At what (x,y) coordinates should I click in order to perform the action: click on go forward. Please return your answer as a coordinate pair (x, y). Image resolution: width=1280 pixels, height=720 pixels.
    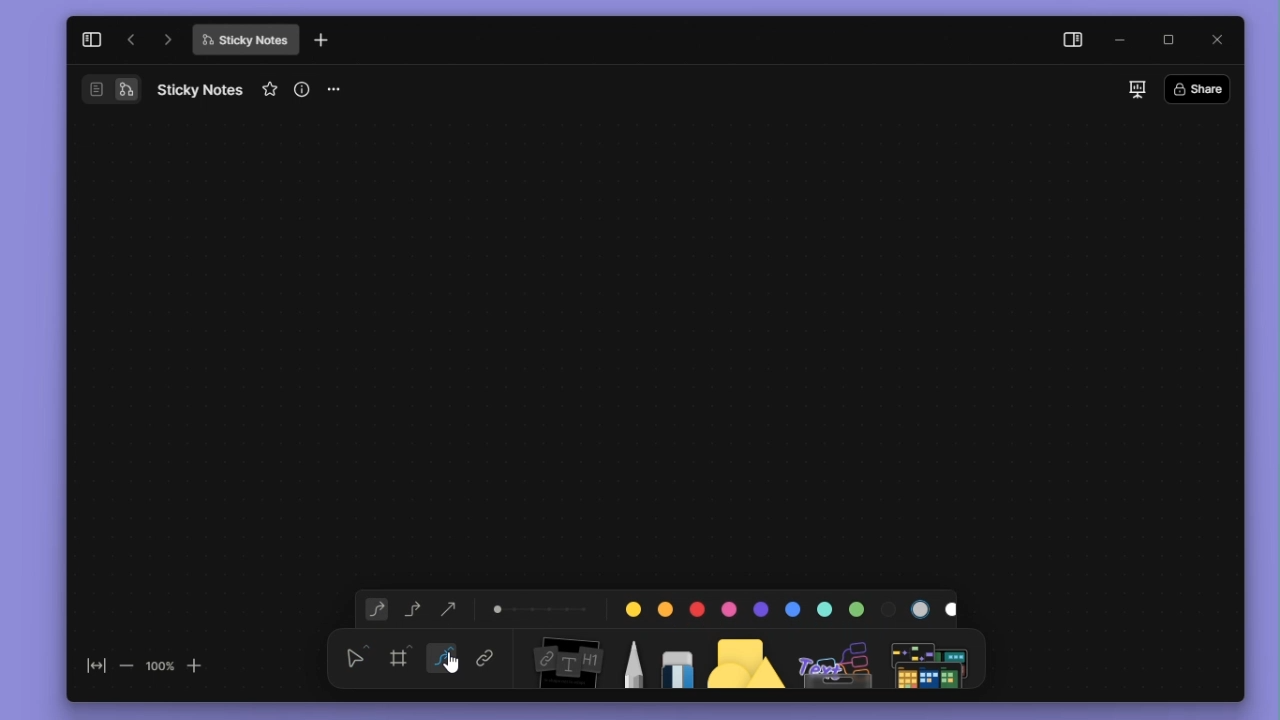
    Looking at the image, I should click on (168, 39).